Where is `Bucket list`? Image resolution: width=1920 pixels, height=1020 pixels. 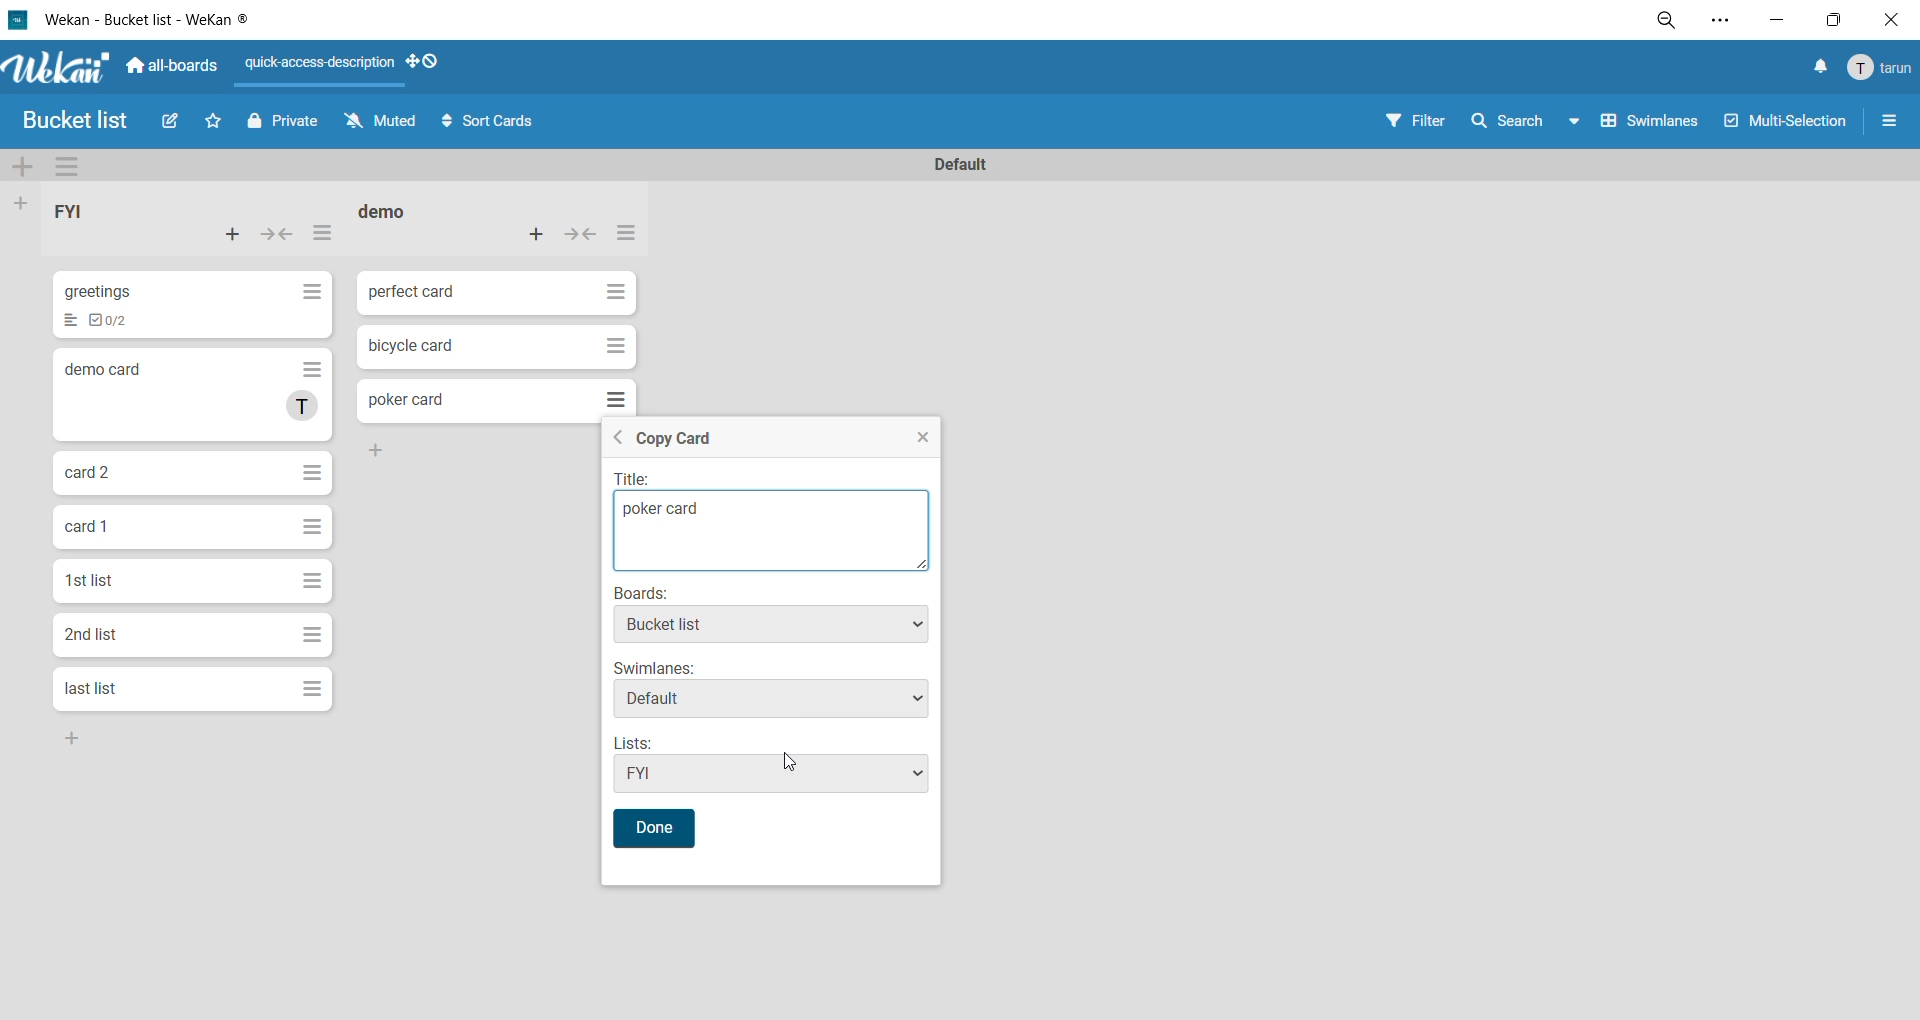 Bucket list is located at coordinates (81, 122).